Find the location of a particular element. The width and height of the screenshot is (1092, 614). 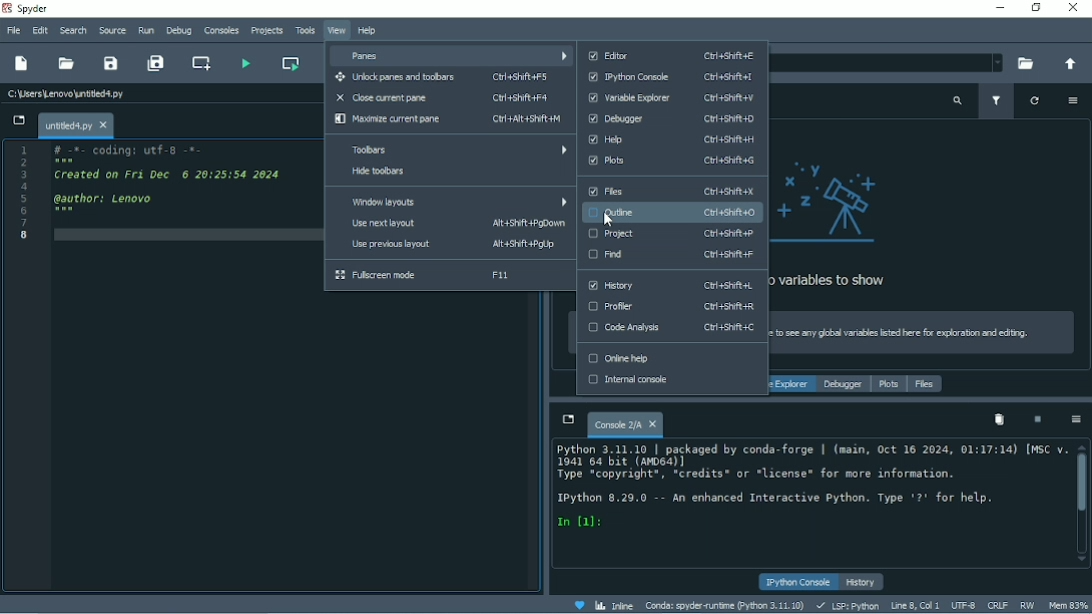

Browse tabs is located at coordinates (16, 122).